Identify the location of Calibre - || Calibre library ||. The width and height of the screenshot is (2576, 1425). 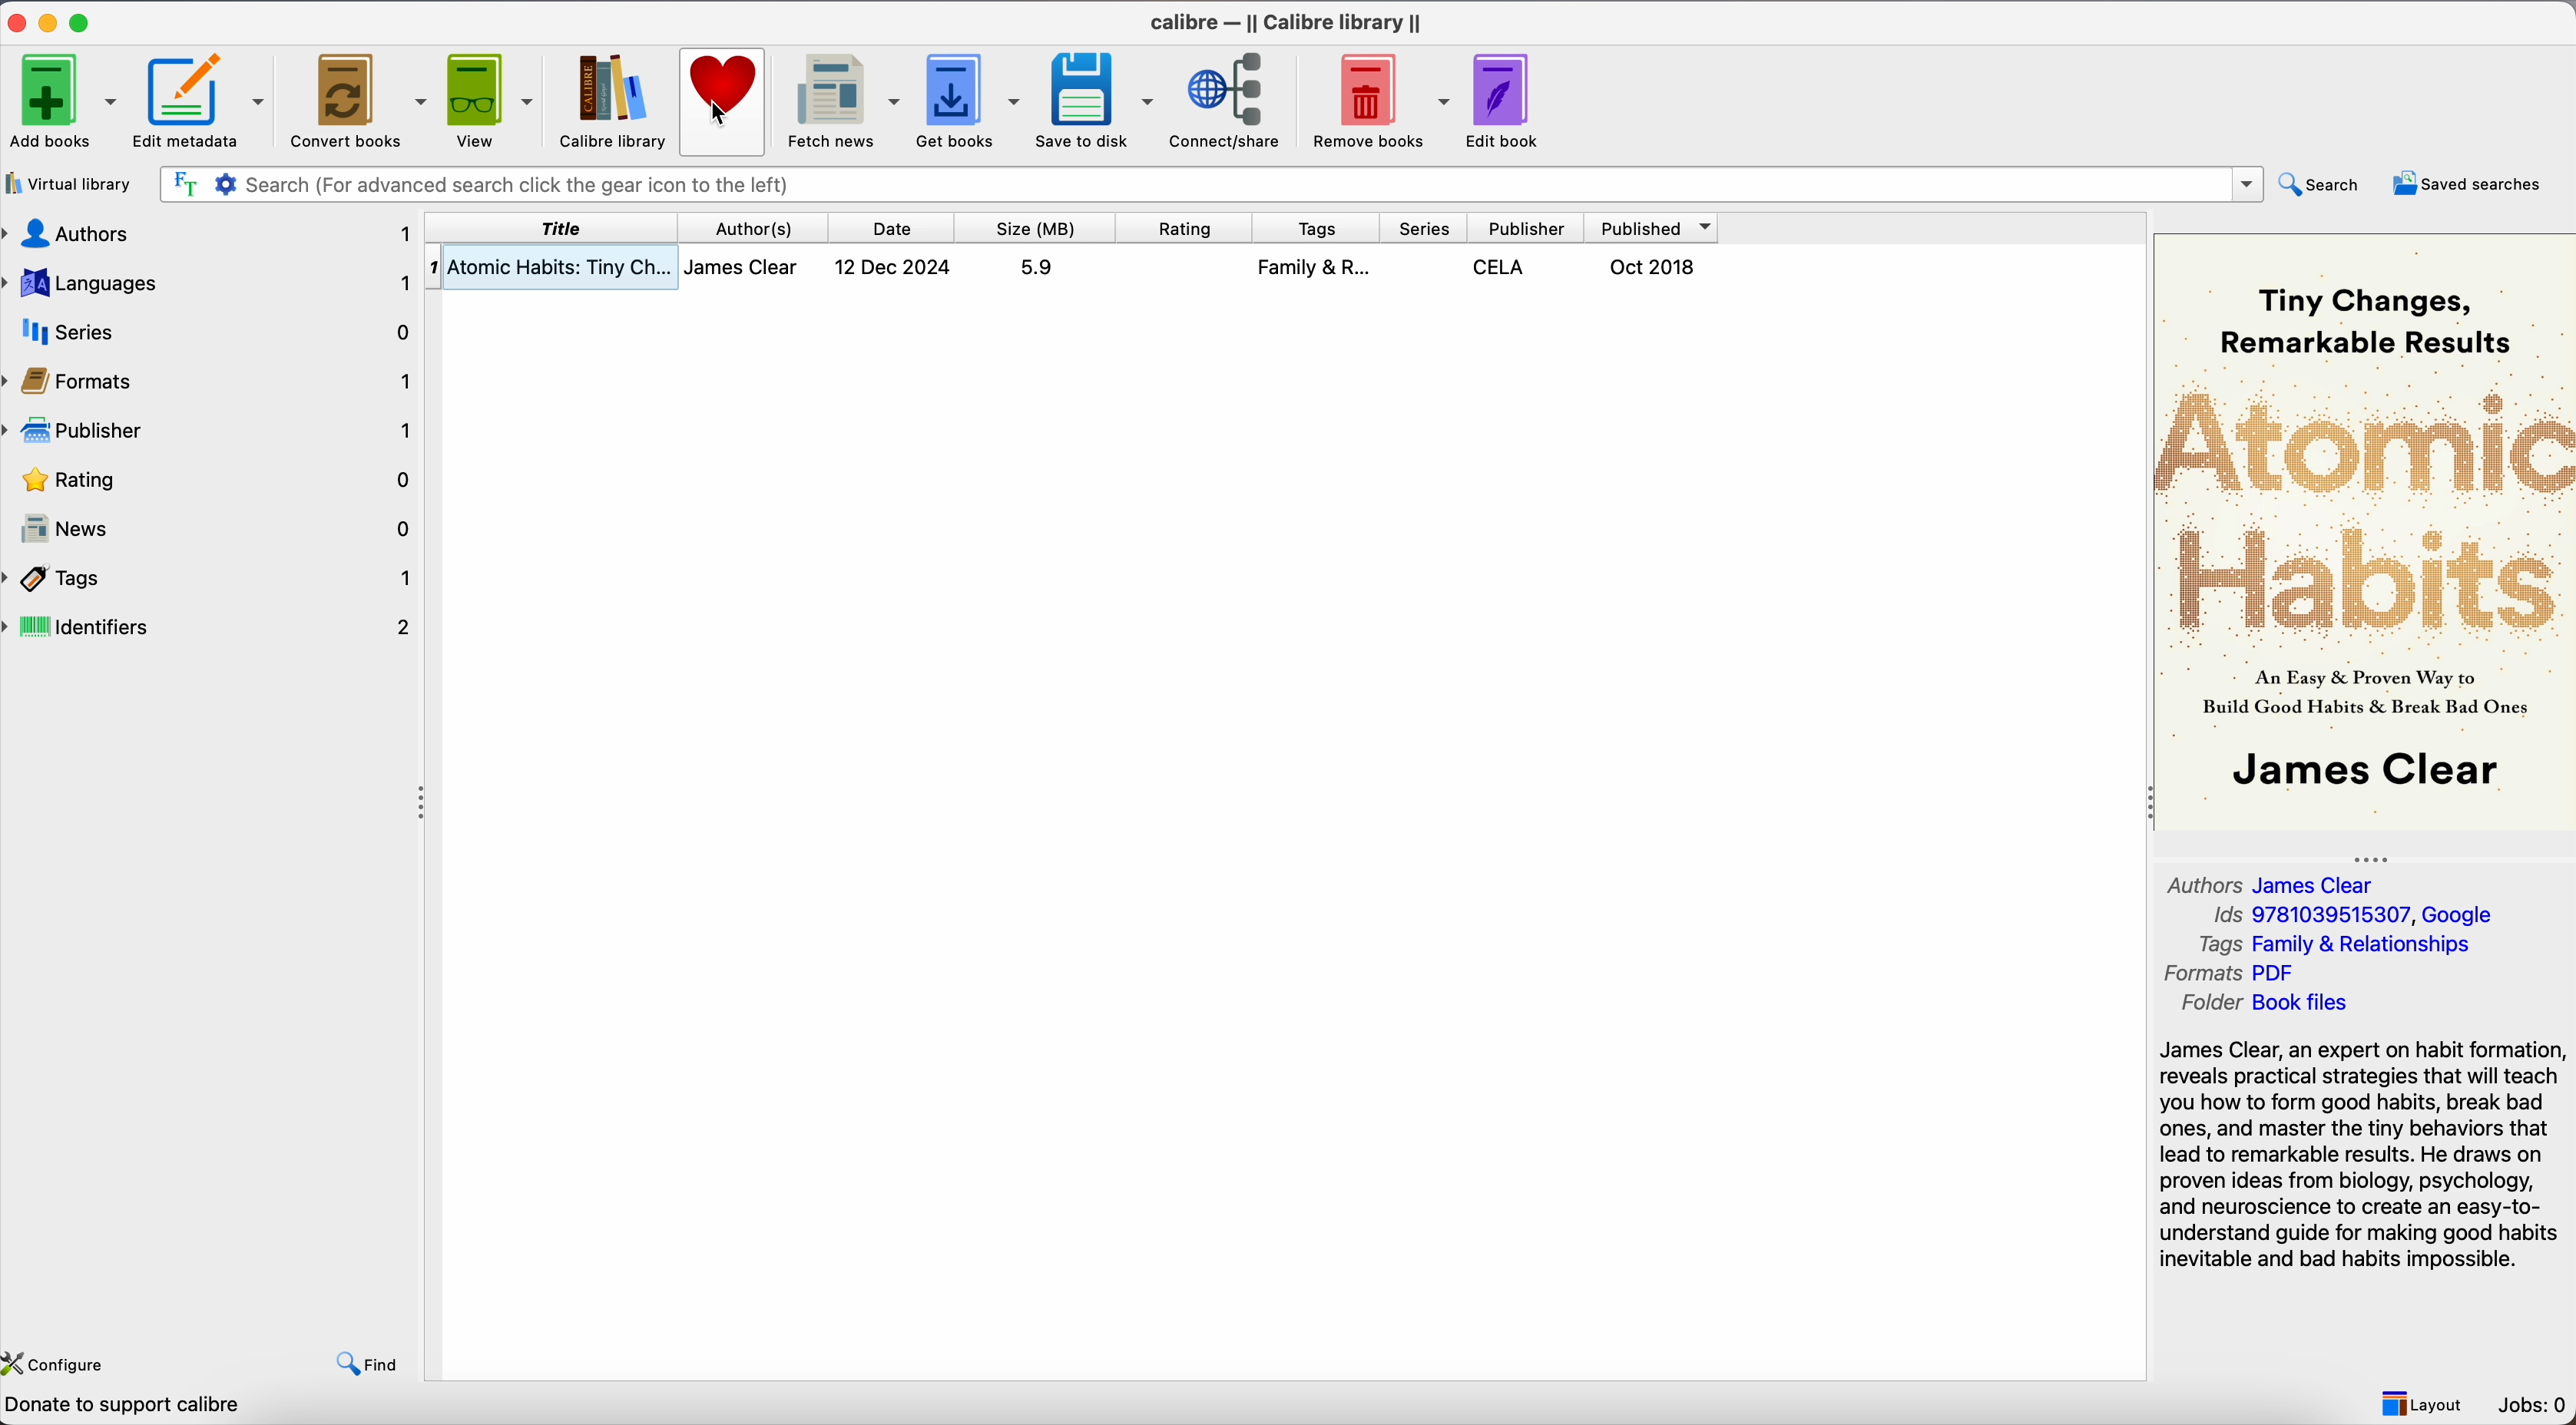
(1289, 22).